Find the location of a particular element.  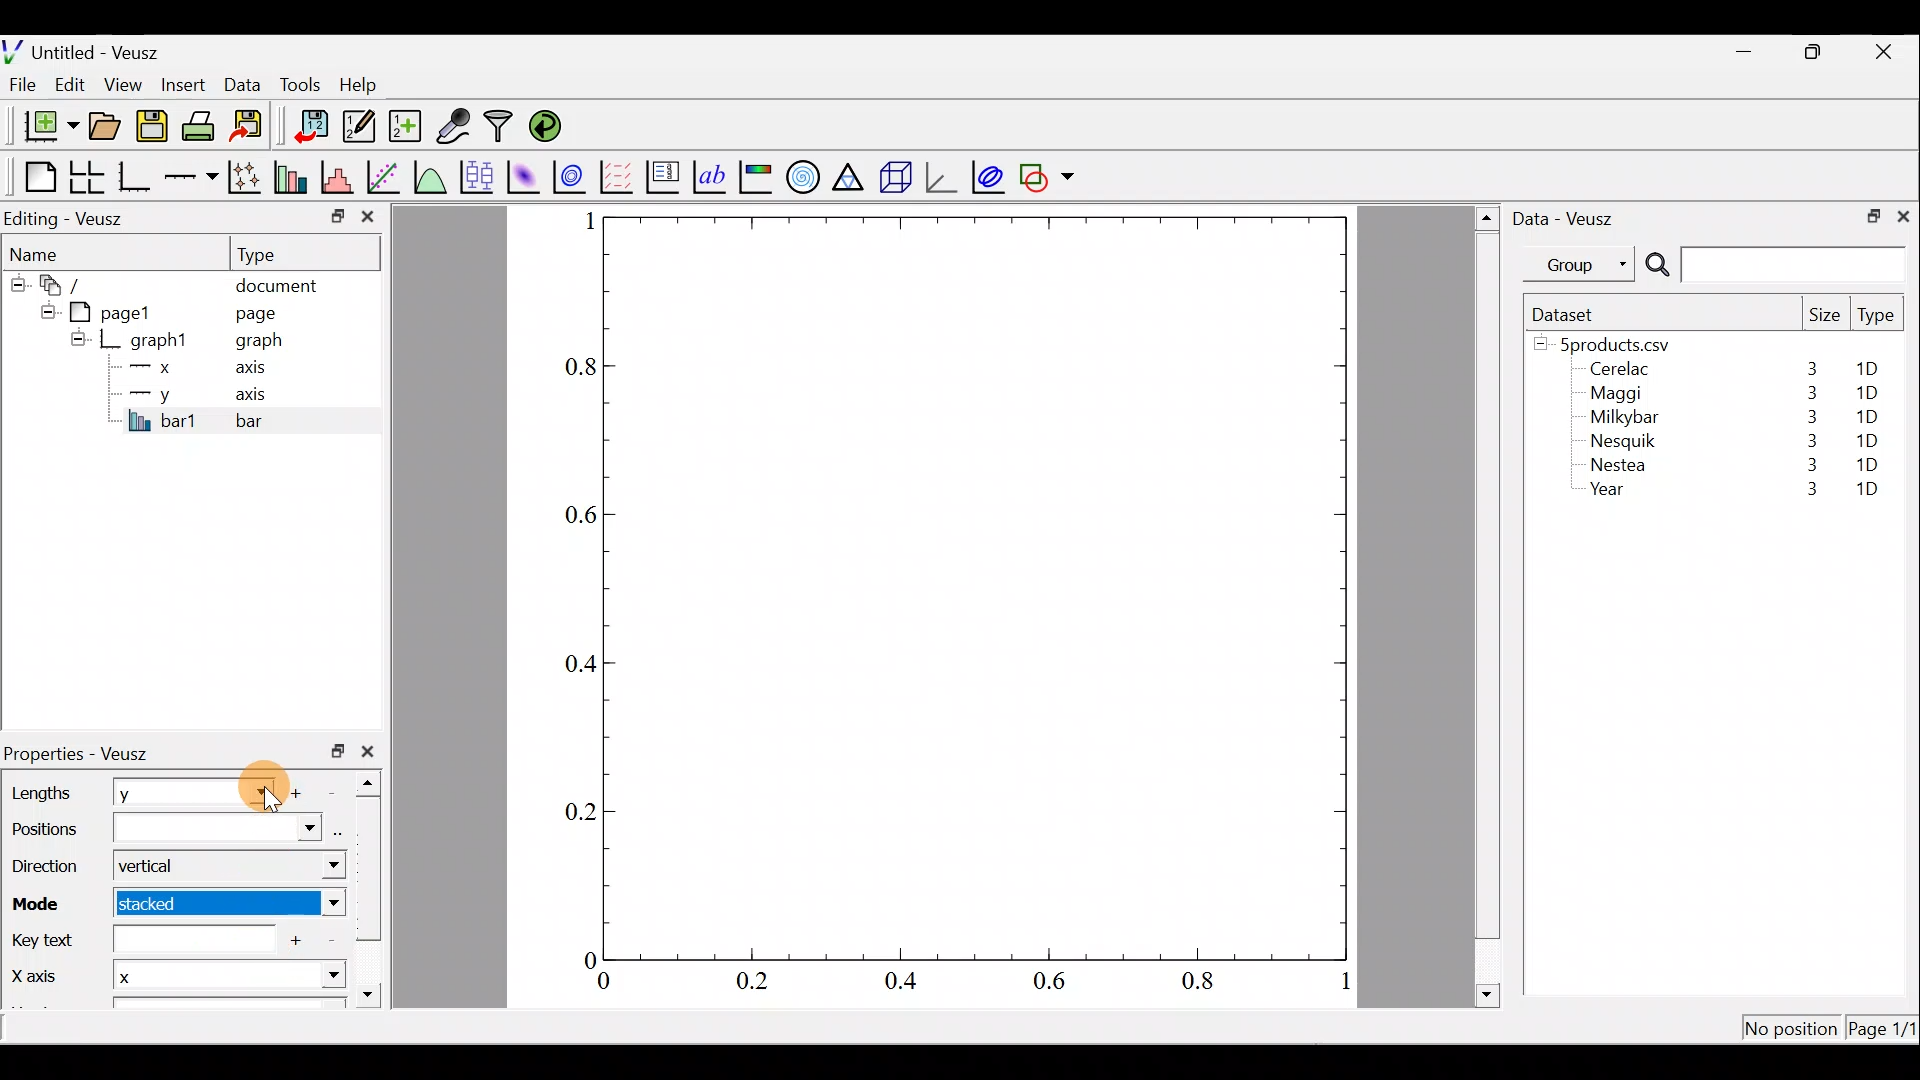

Import data into veusz is located at coordinates (312, 127).